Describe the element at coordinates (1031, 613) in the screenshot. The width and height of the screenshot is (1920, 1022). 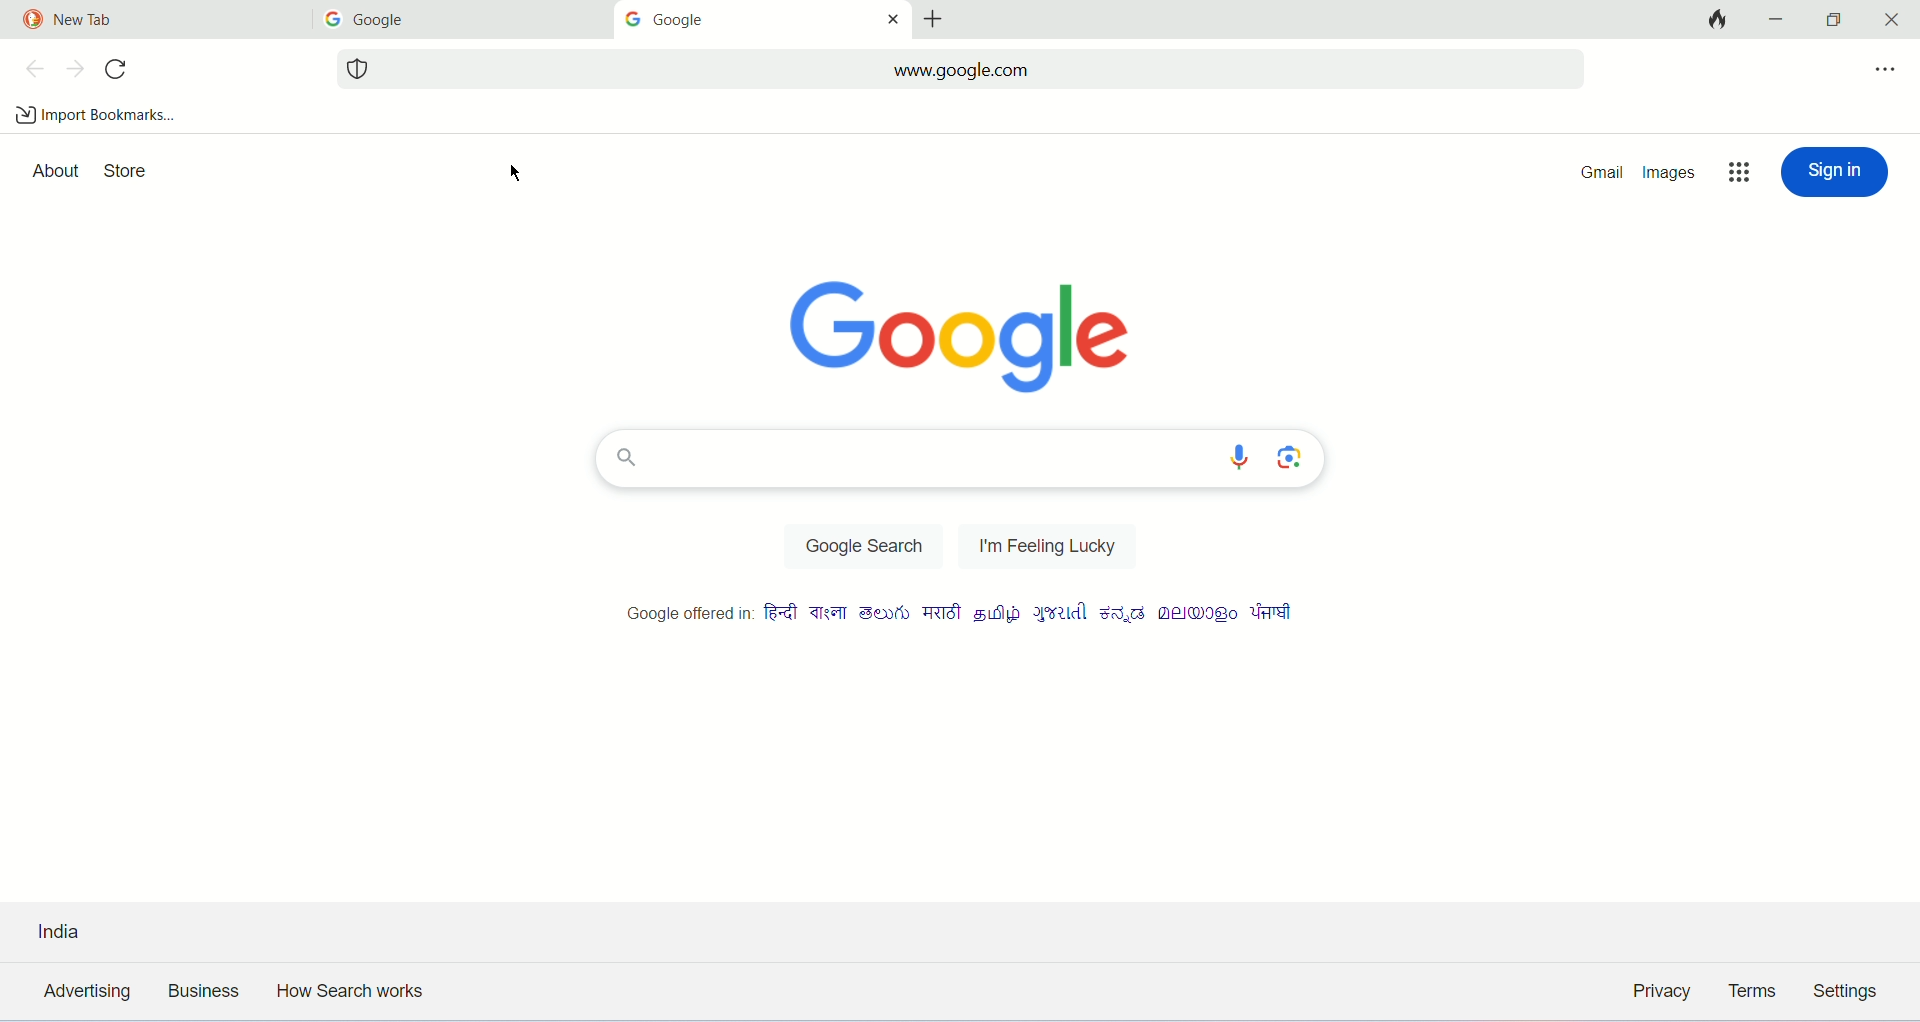
I see `different type of language` at that location.